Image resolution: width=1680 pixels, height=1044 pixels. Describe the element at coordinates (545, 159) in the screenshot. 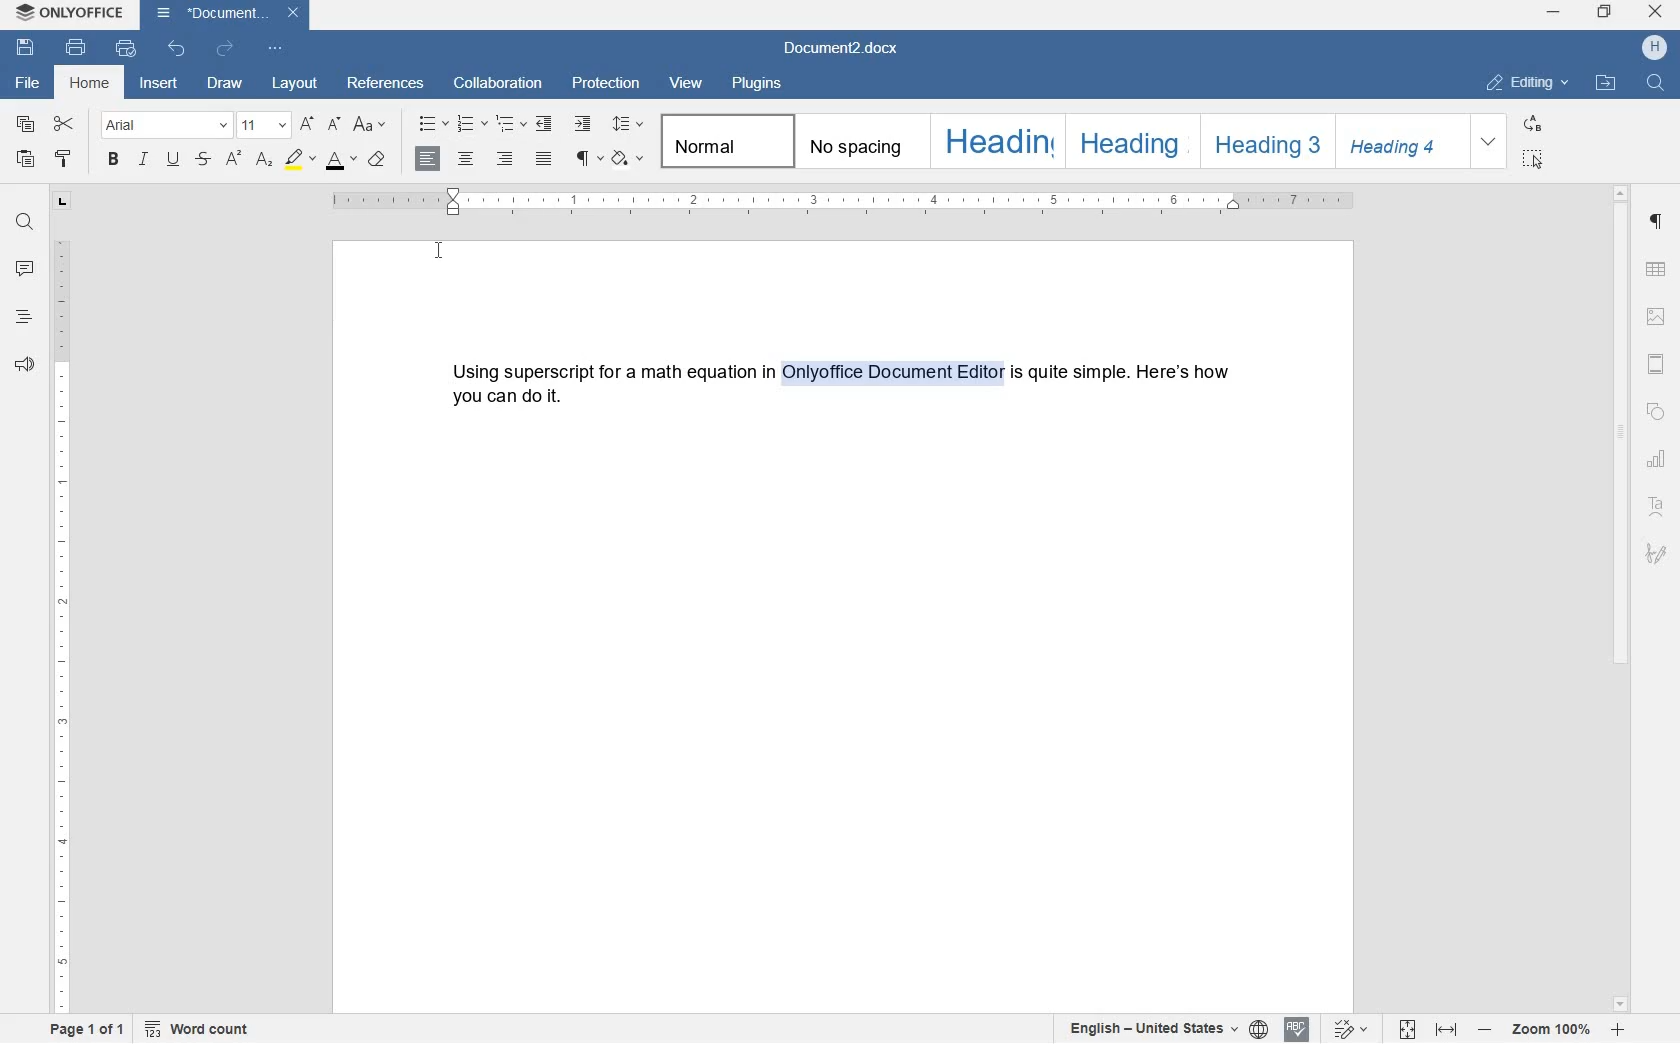

I see `justified` at that location.